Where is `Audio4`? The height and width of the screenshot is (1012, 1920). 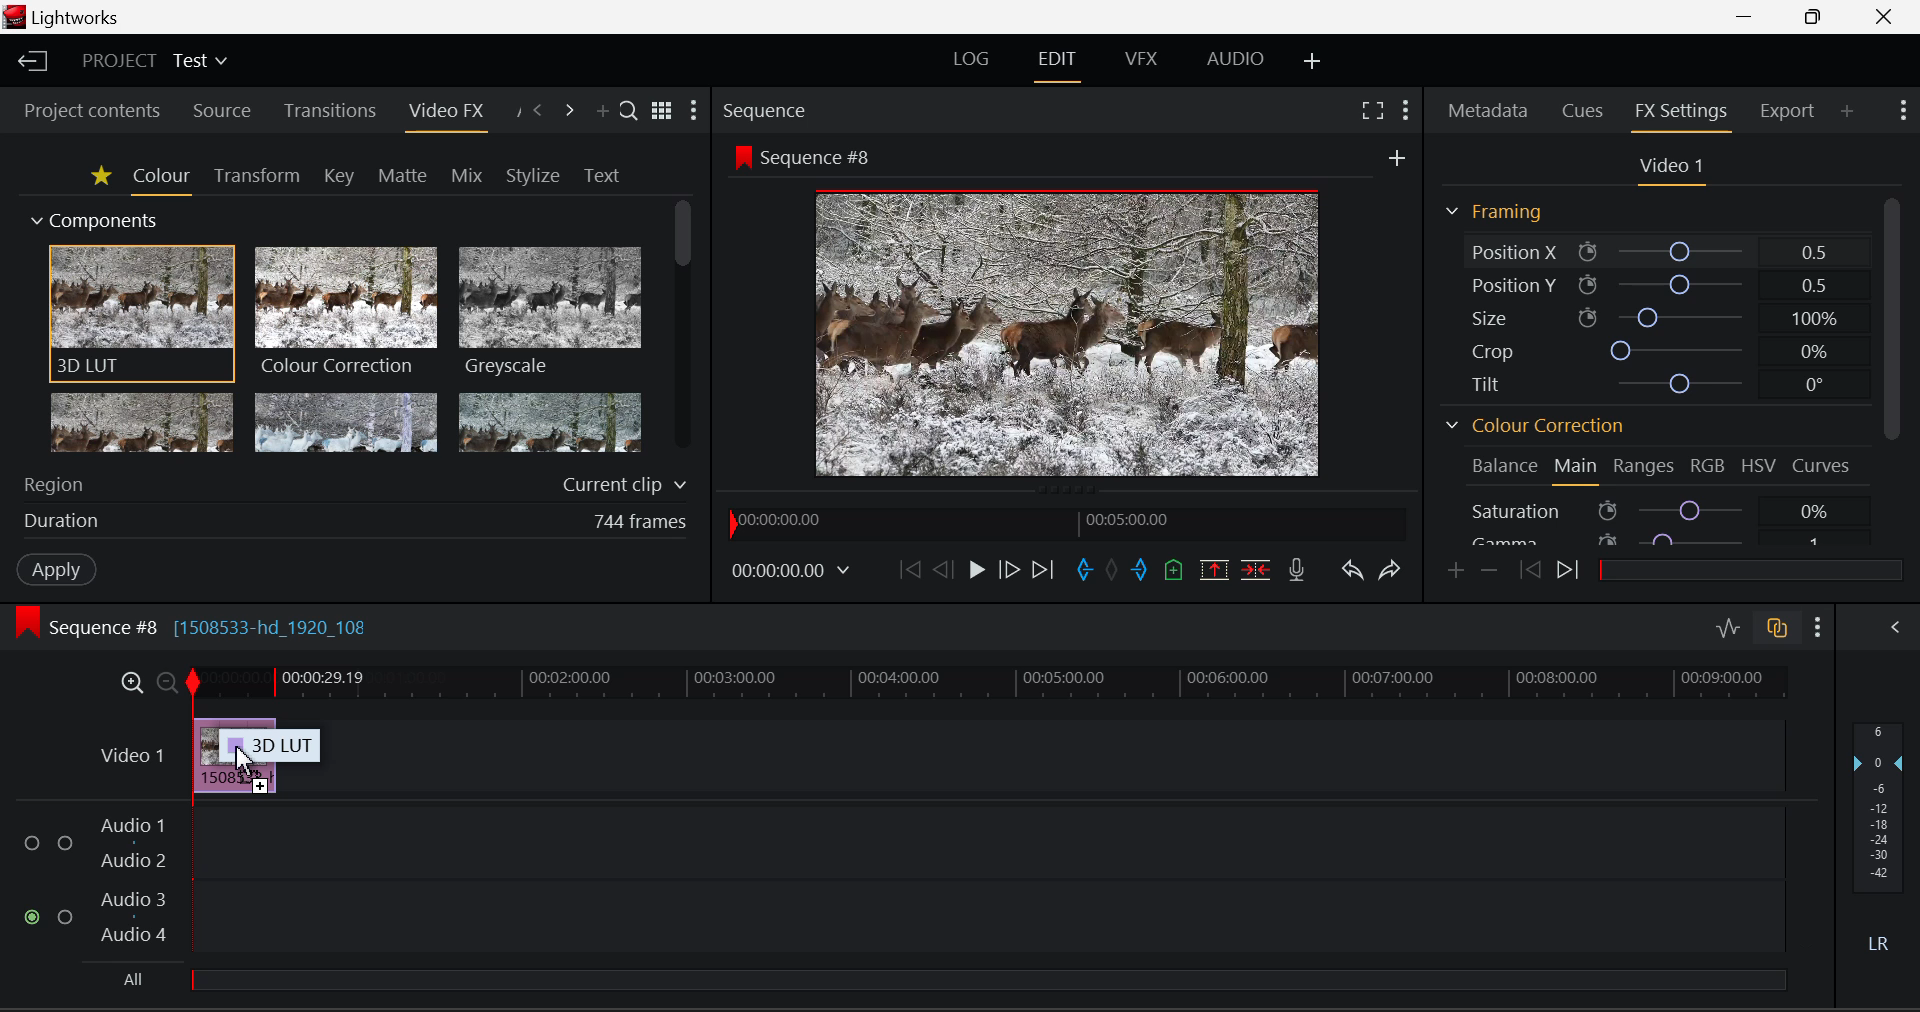 Audio4 is located at coordinates (134, 934).